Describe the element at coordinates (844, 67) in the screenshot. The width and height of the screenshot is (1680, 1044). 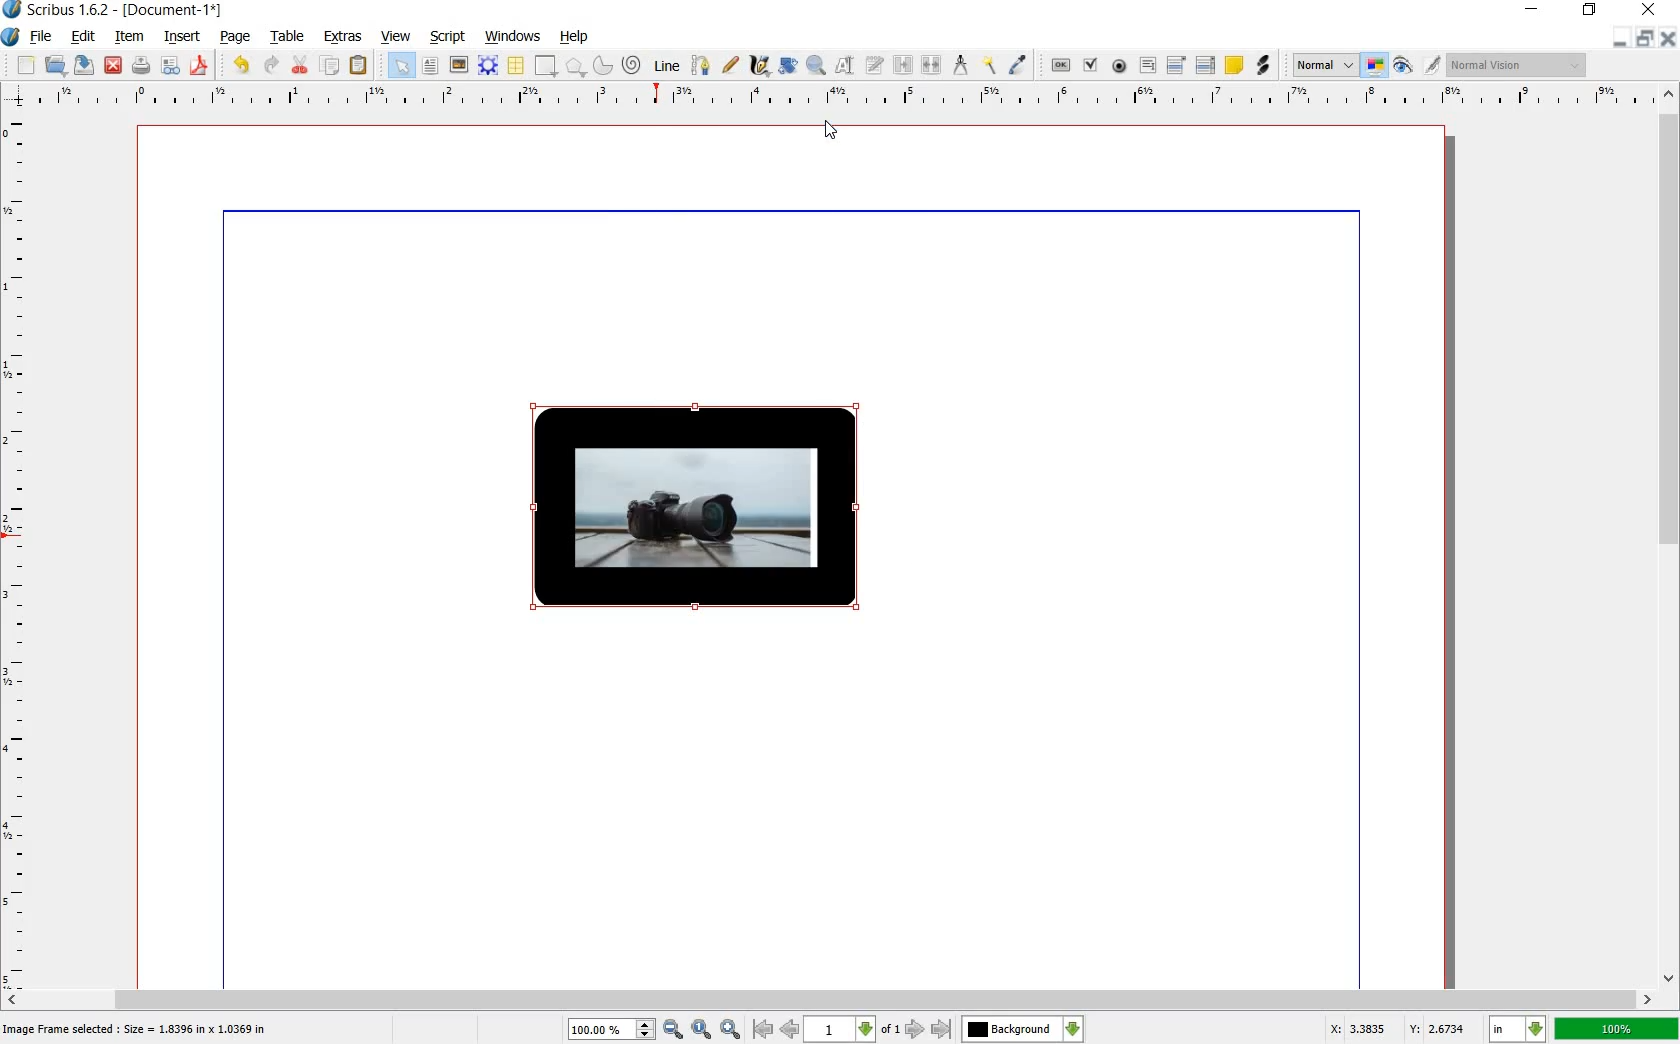
I see `edit contents of frame` at that location.